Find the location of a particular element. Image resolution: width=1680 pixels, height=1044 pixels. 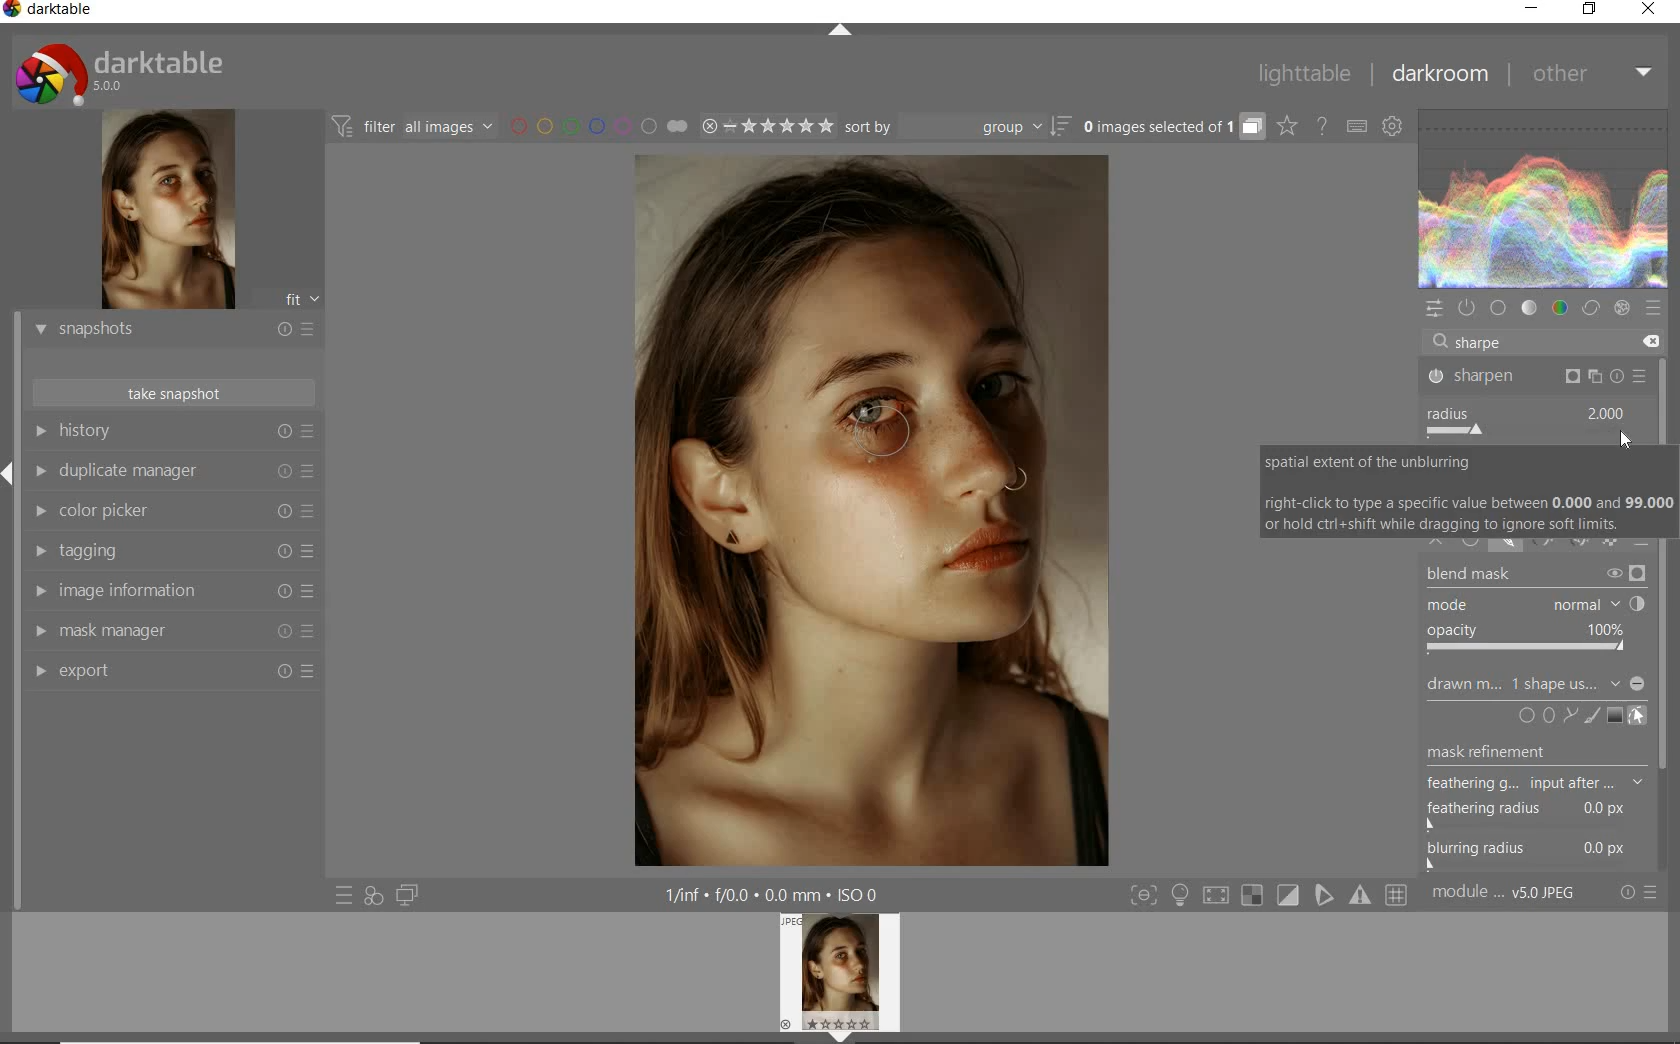

RADIUS is located at coordinates (1527, 421).